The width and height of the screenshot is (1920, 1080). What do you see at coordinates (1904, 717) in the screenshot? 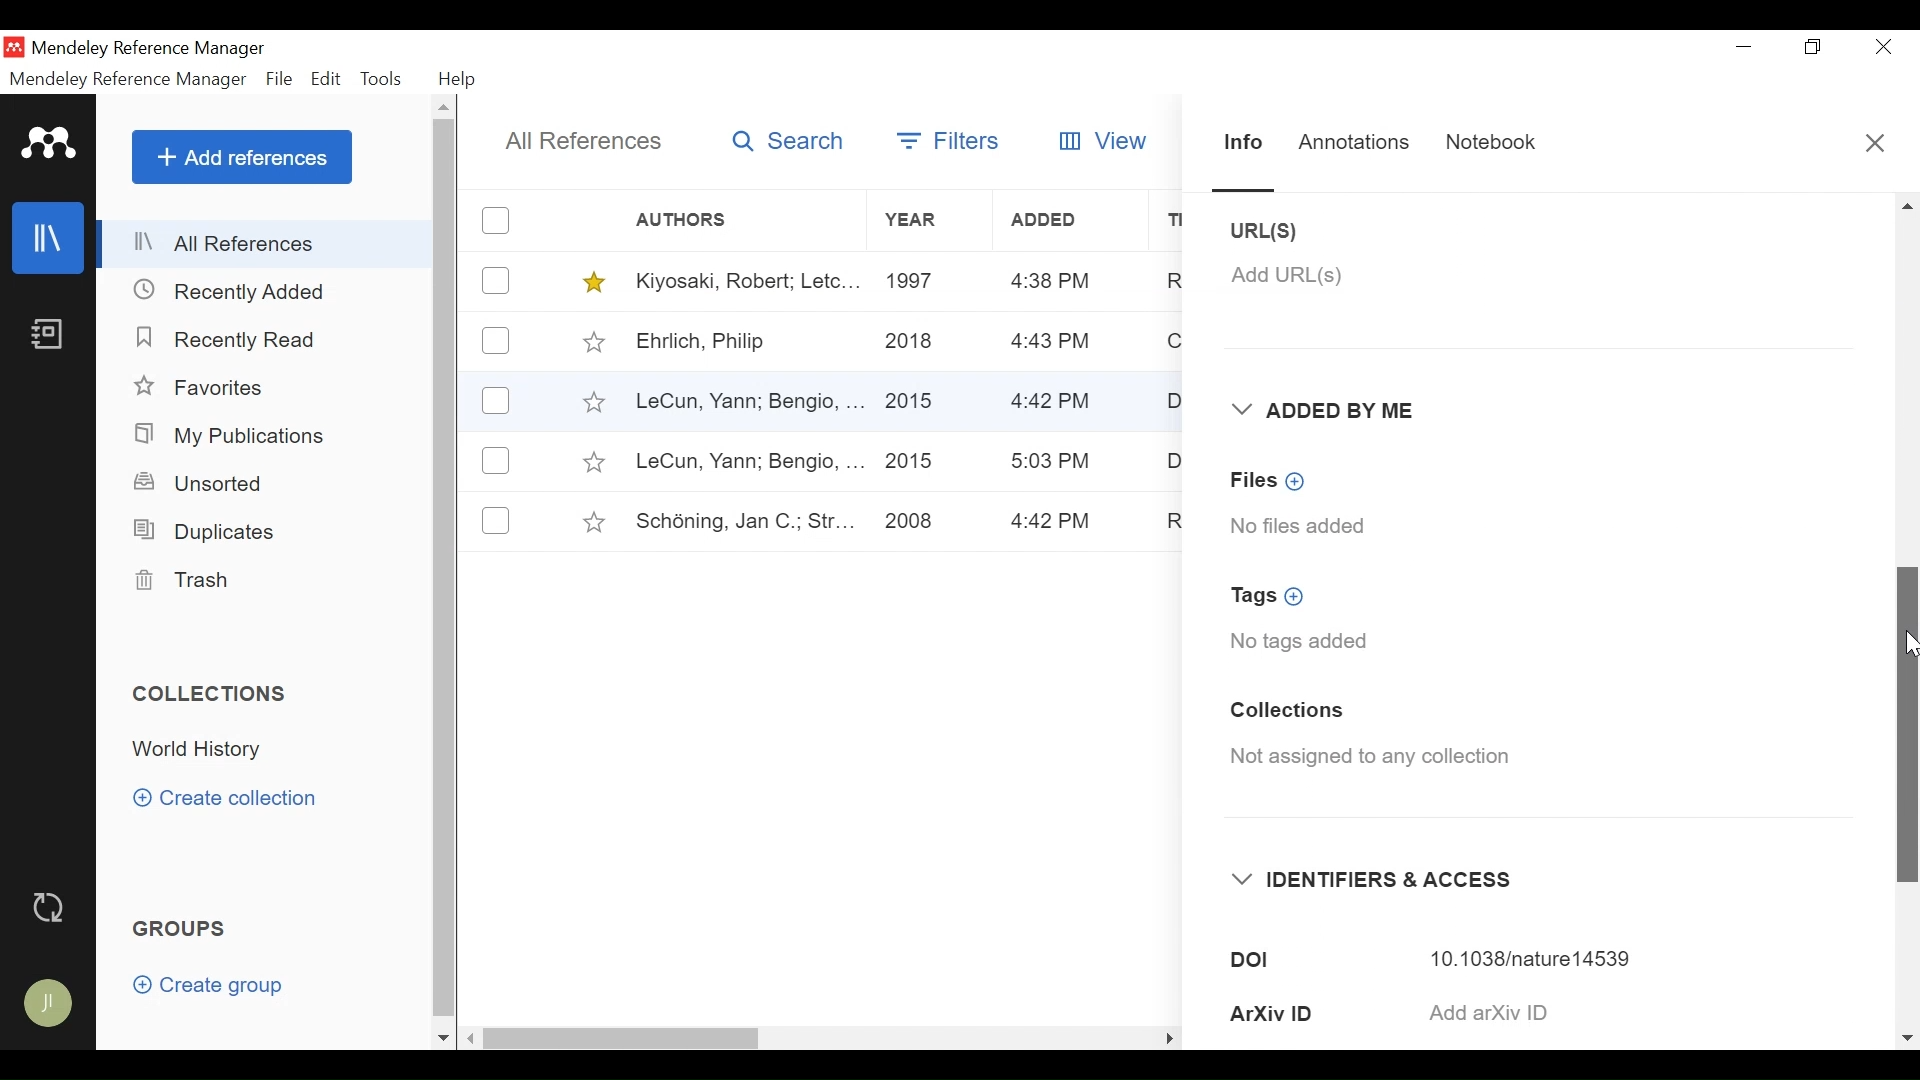
I see `Vertical Scroll bar` at bounding box center [1904, 717].